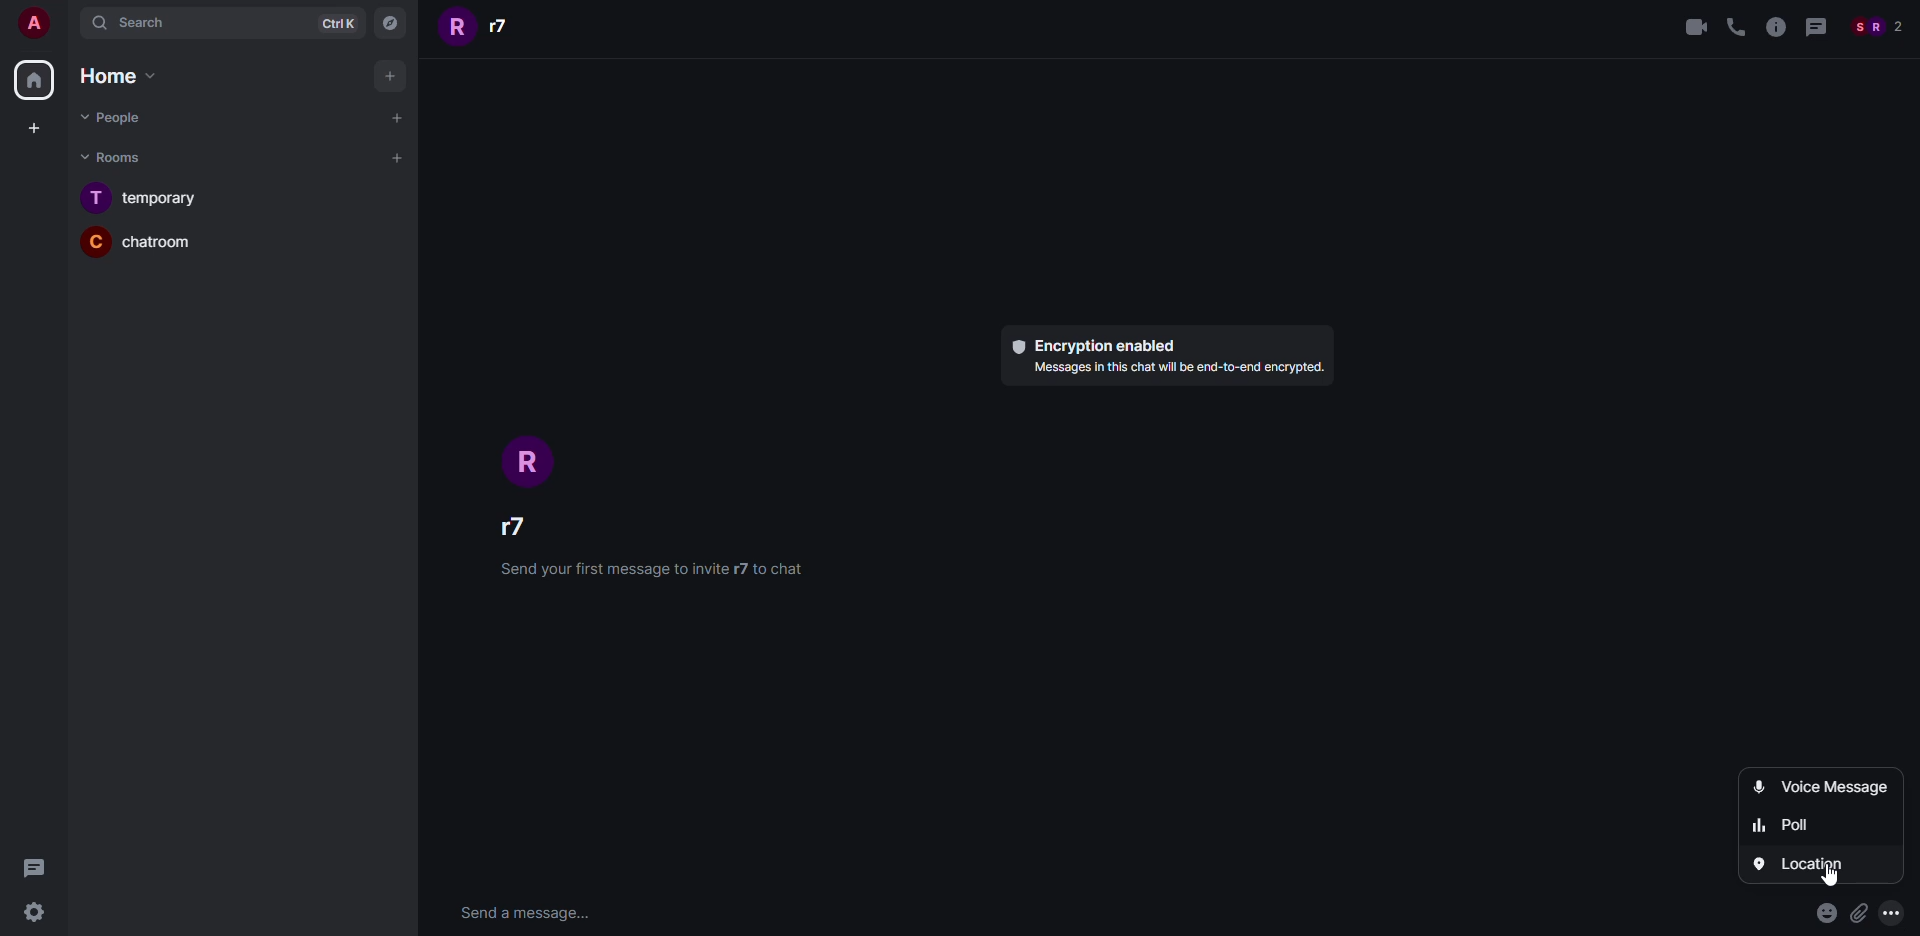 The height and width of the screenshot is (936, 1920). I want to click on settingd, so click(31, 915).